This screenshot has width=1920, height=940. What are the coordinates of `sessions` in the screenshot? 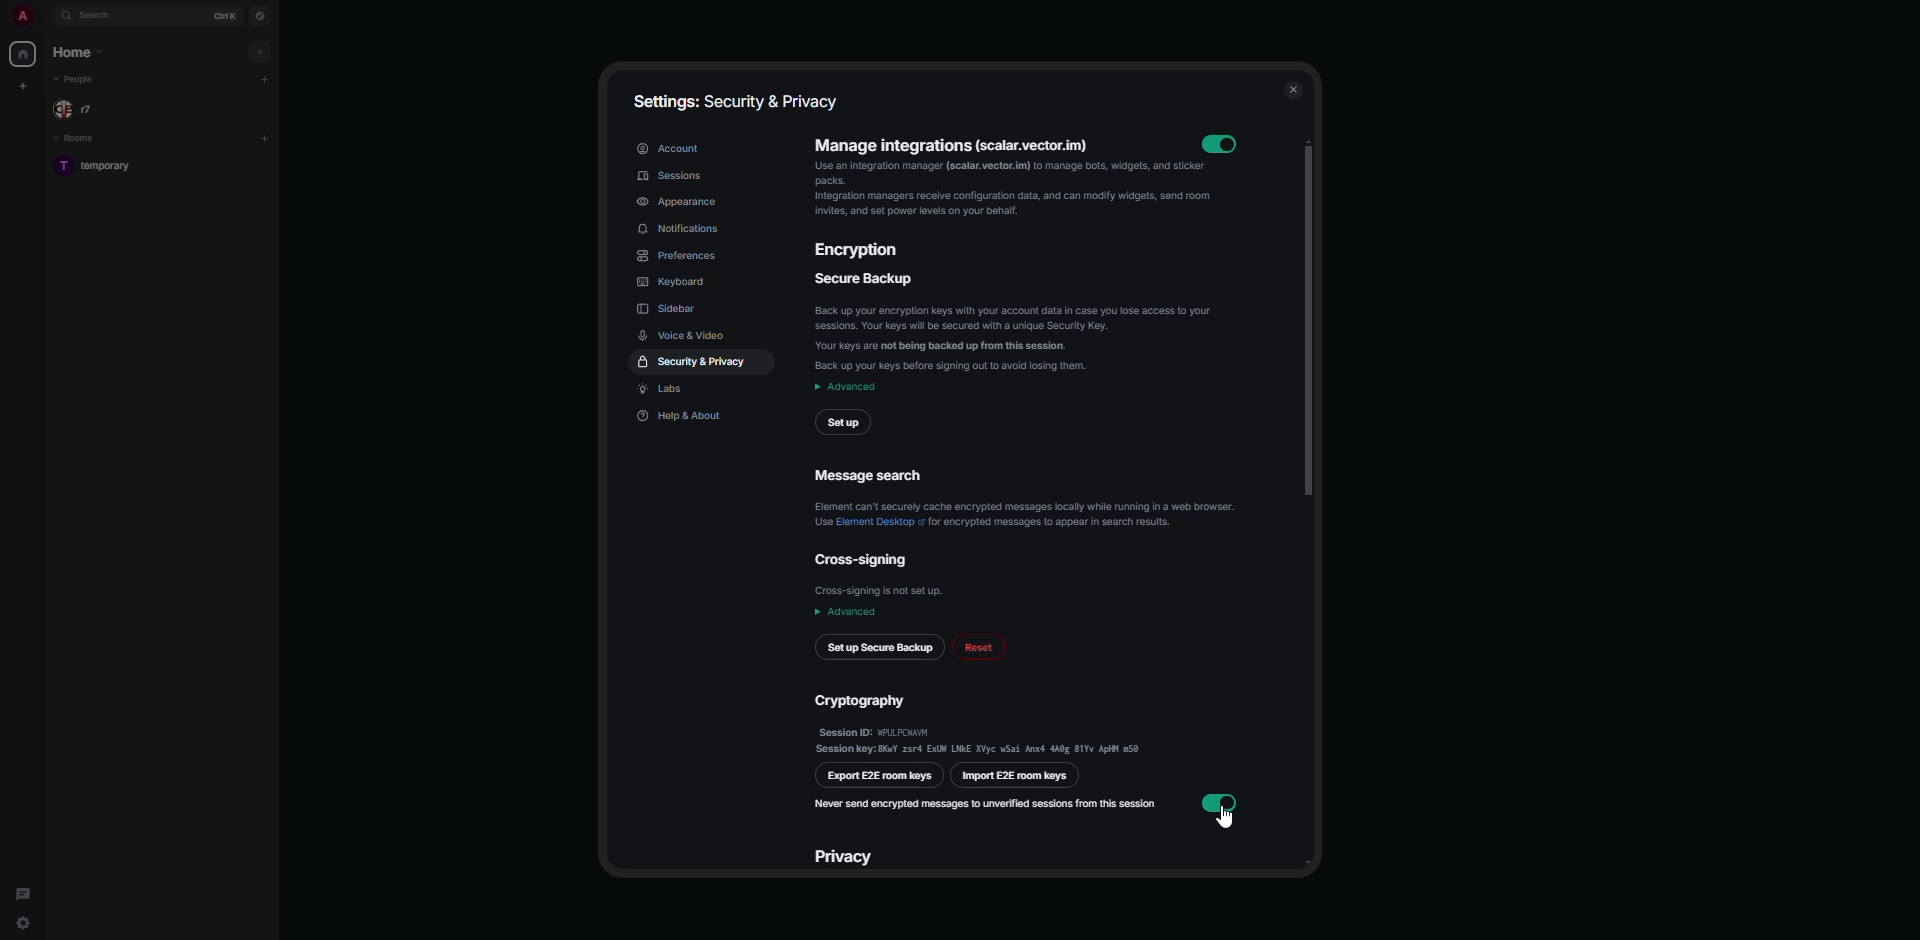 It's located at (674, 177).